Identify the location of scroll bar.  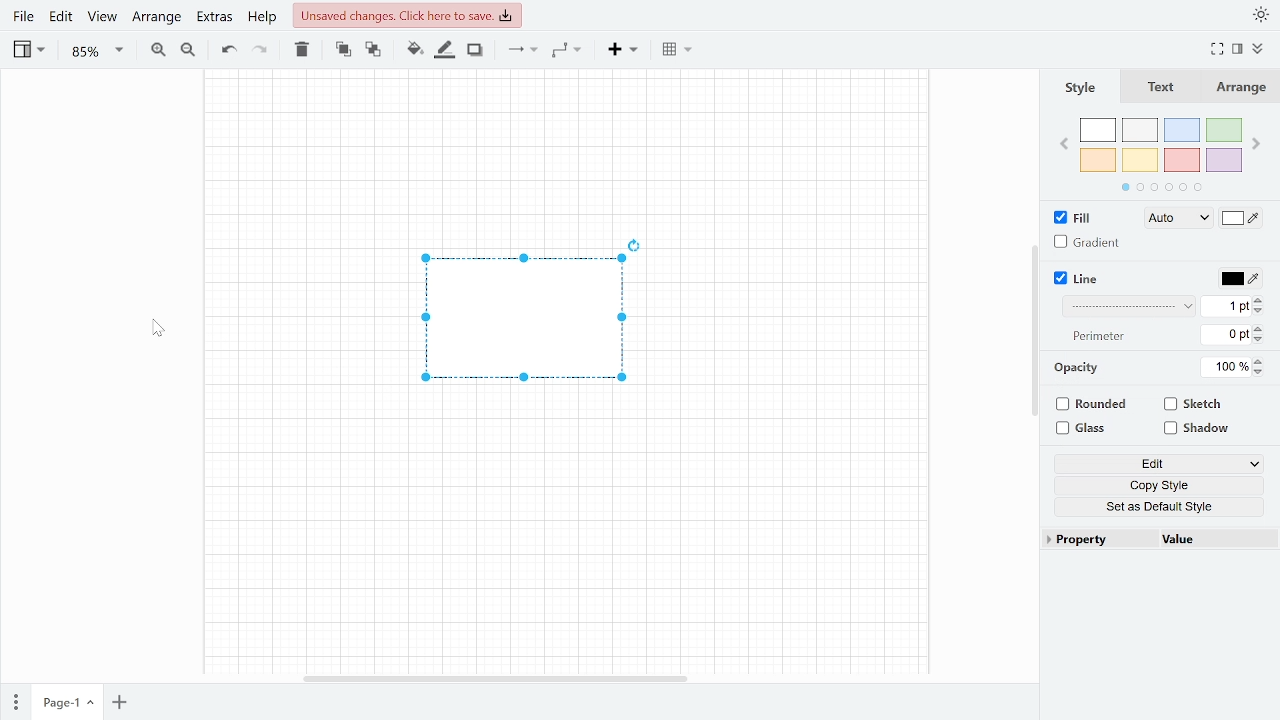
(497, 679).